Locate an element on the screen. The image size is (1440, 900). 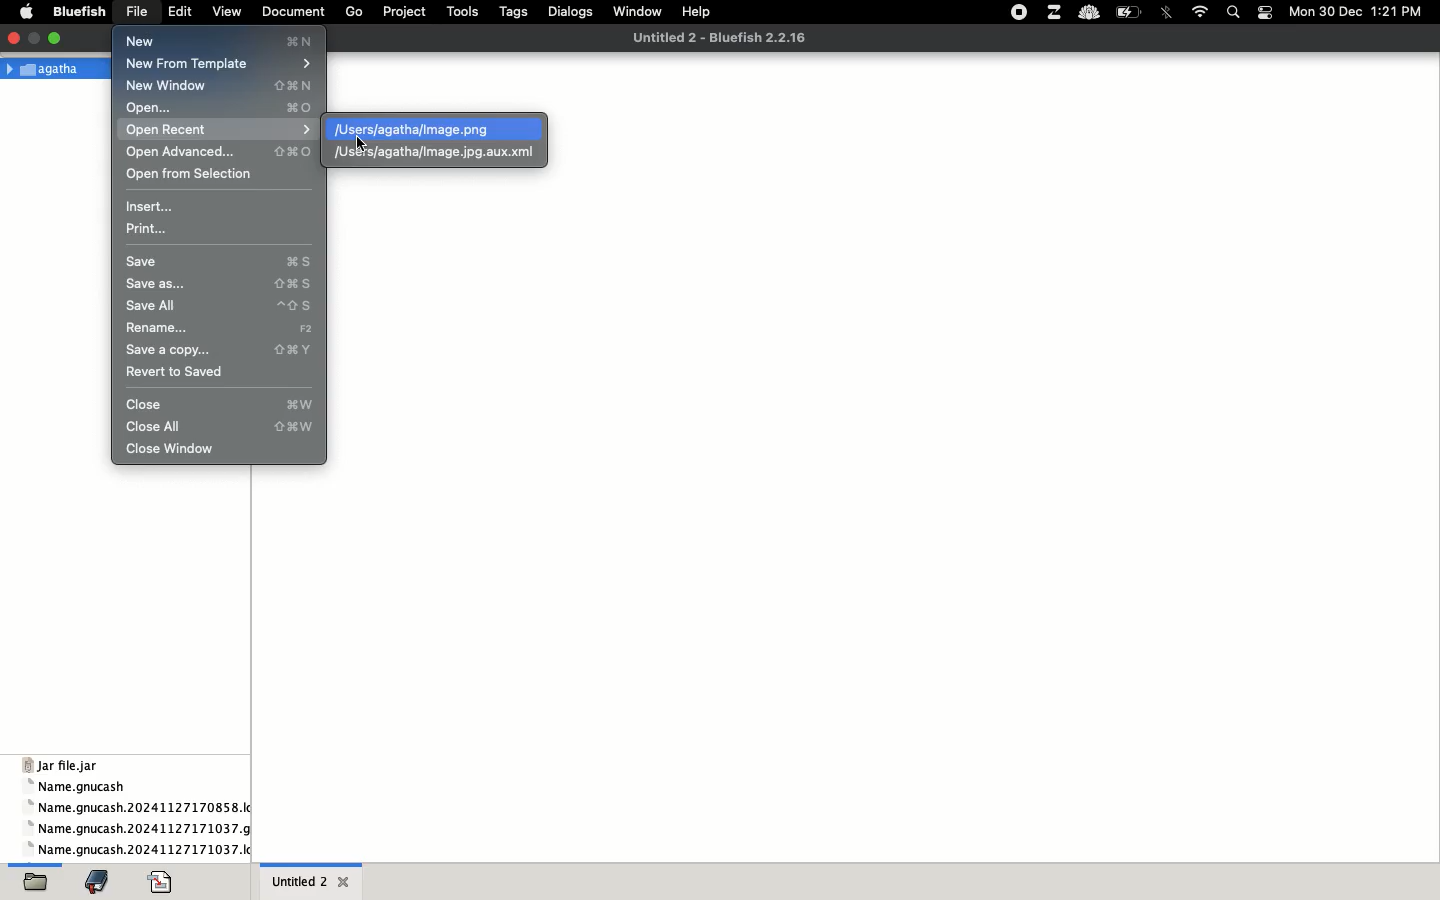
apple is located at coordinates (25, 12).